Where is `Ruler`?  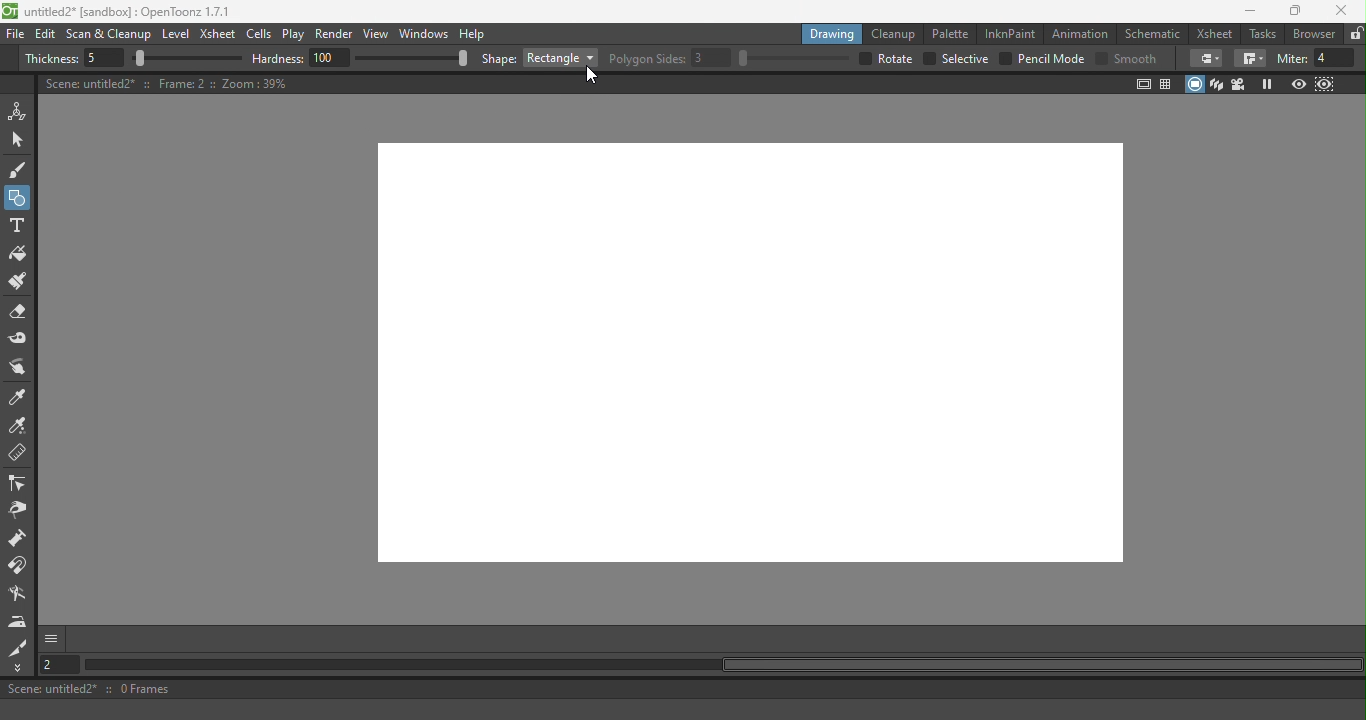
Ruler is located at coordinates (24, 456).